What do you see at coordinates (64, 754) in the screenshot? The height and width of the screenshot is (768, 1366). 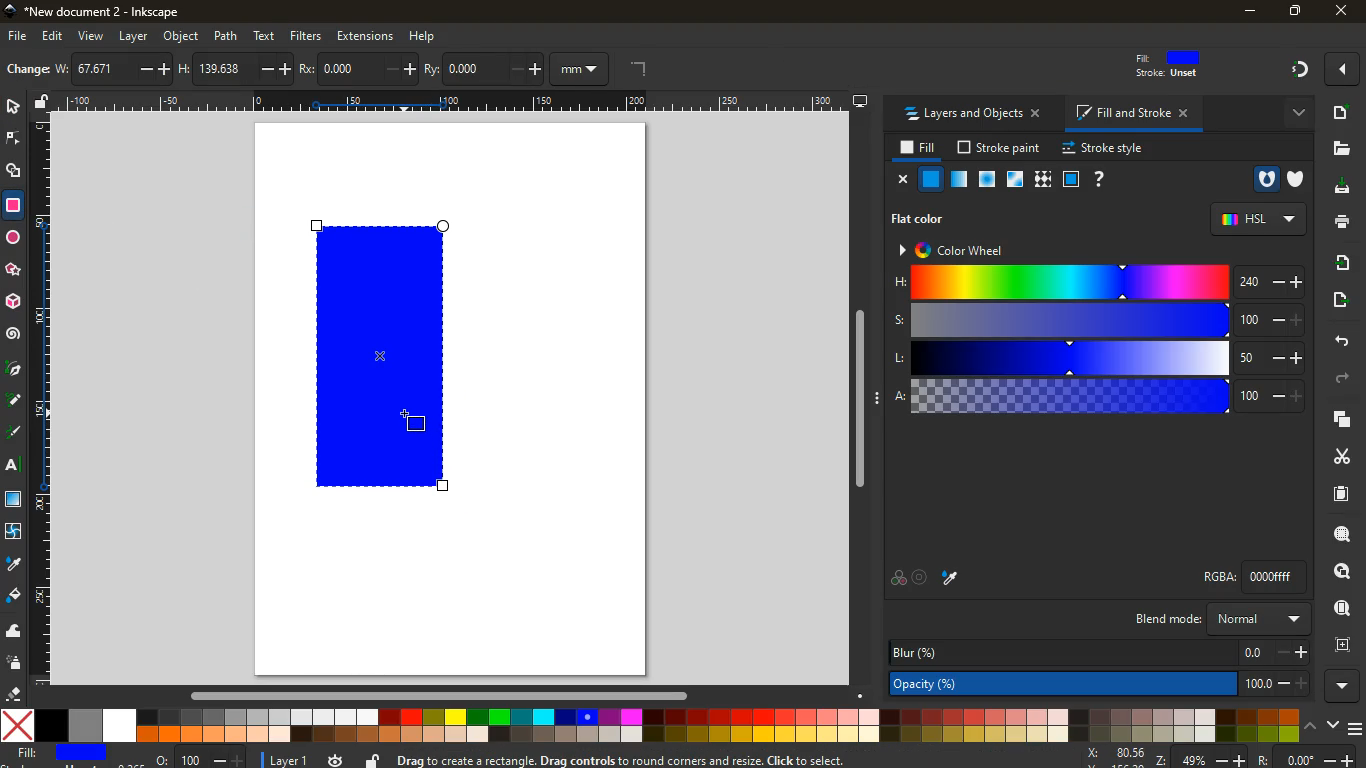 I see `fill` at bounding box center [64, 754].